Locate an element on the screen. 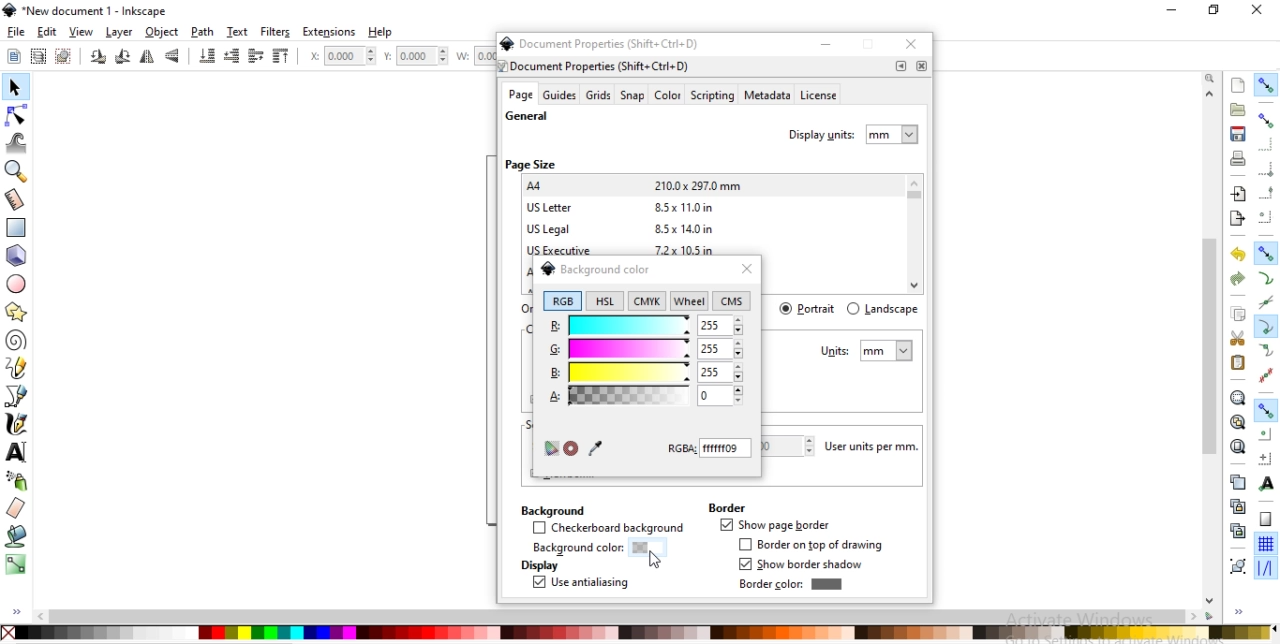 This screenshot has width=1280, height=644. zoom in or out is located at coordinates (18, 171).